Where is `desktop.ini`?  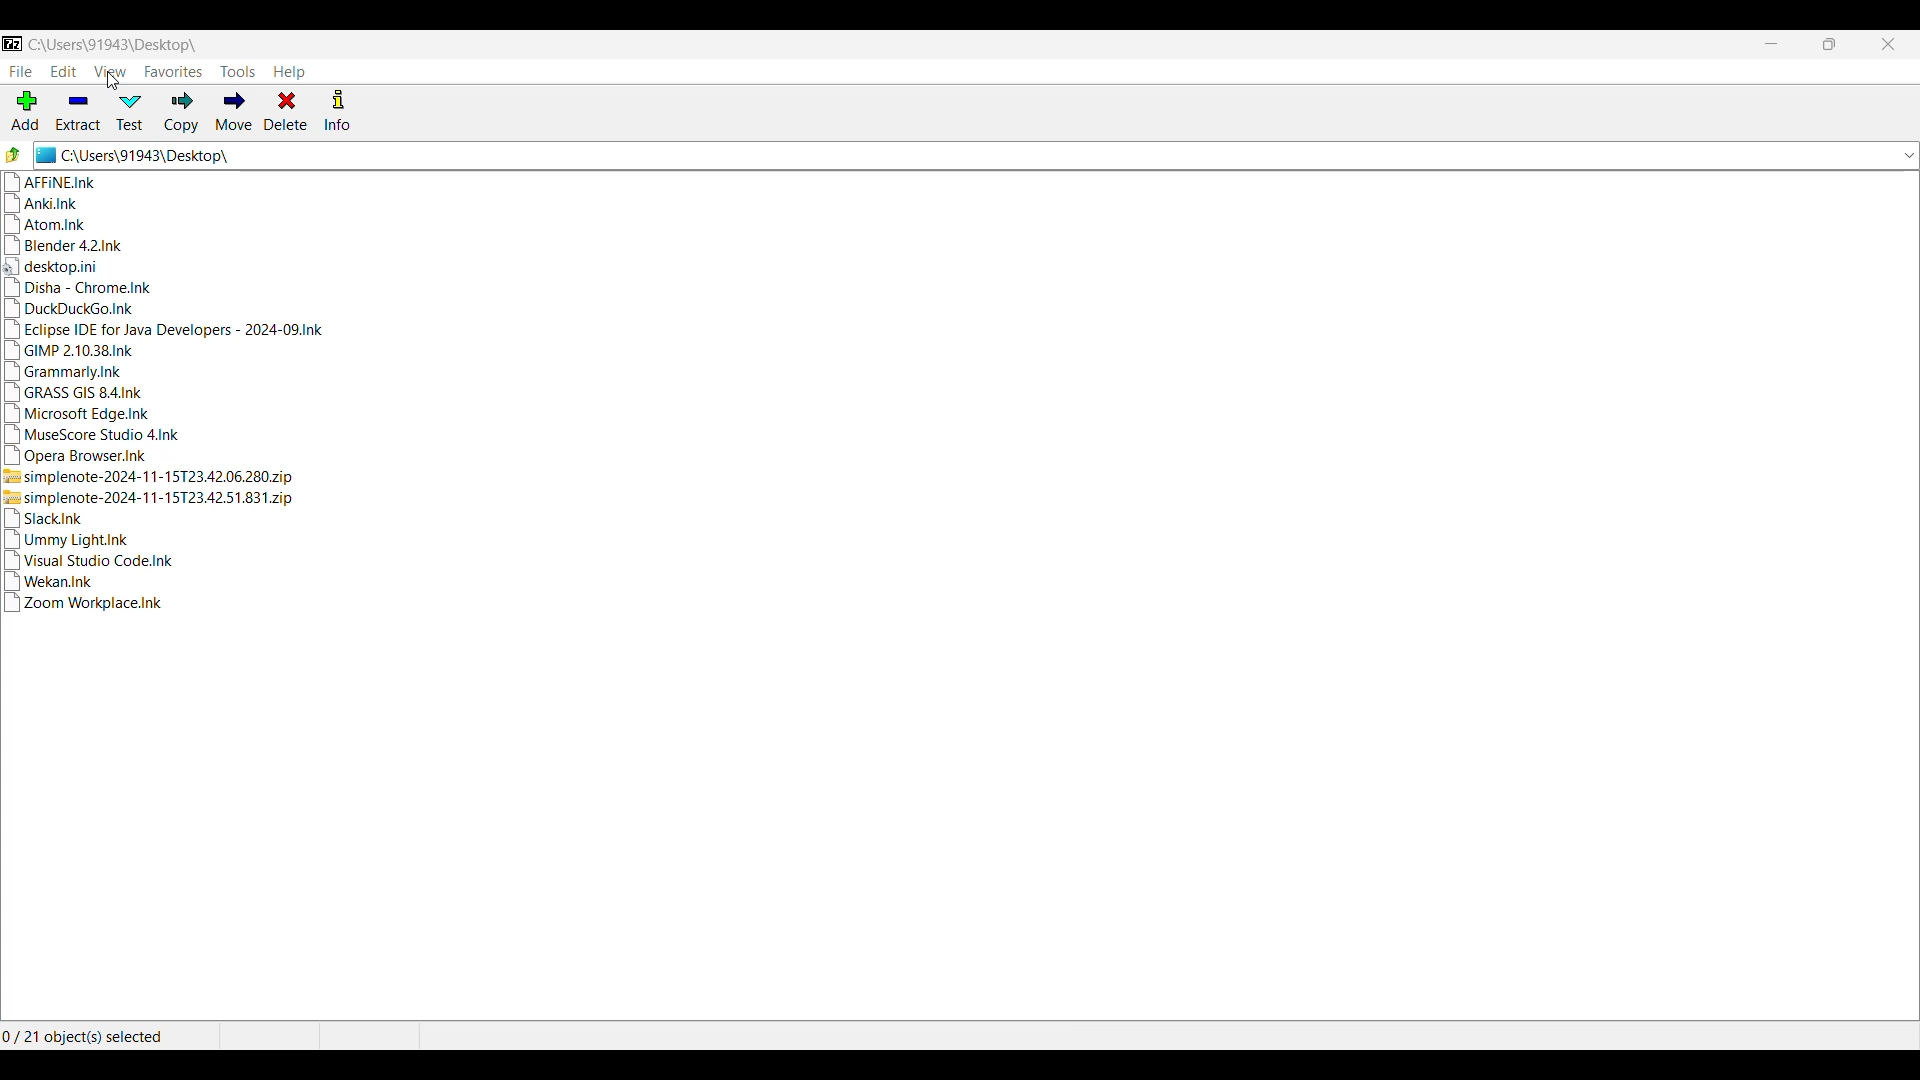
desktop.ini is located at coordinates (55, 268).